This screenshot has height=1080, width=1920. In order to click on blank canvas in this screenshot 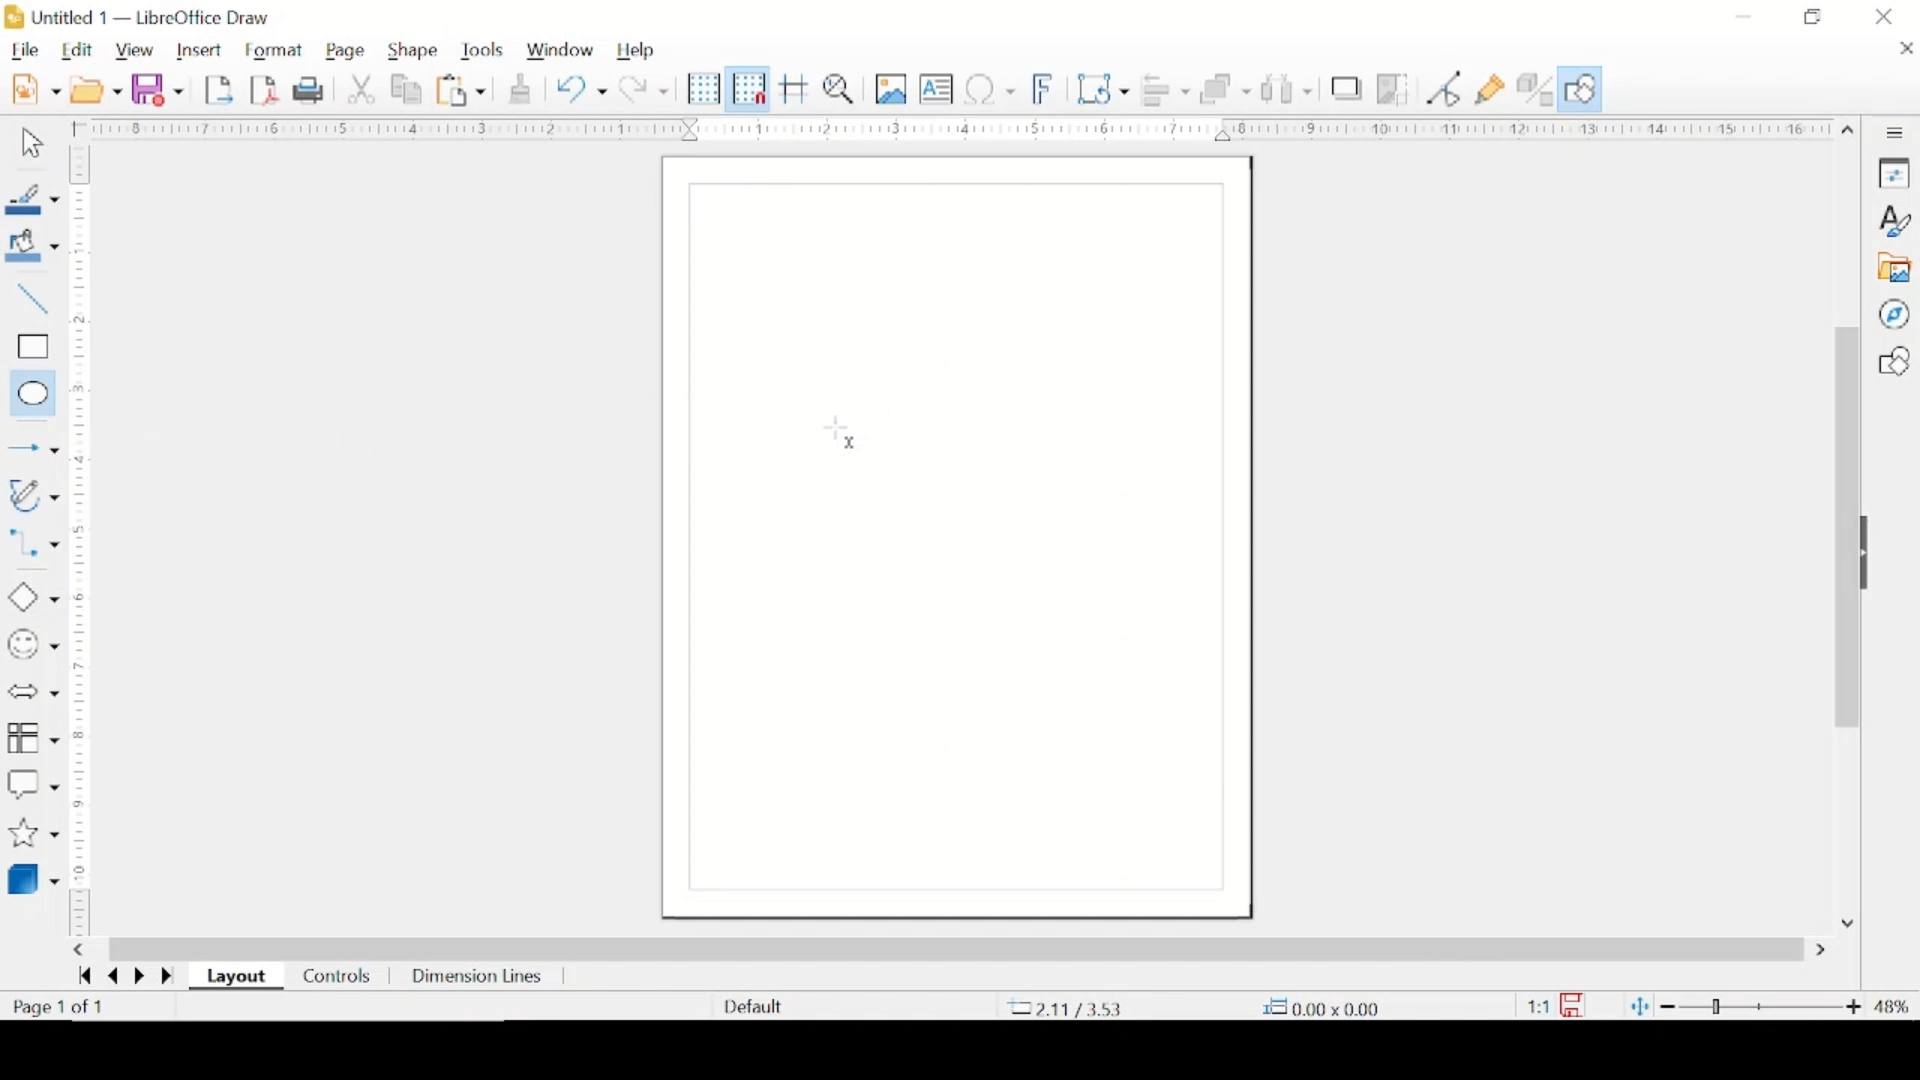, I will do `click(954, 538)`.